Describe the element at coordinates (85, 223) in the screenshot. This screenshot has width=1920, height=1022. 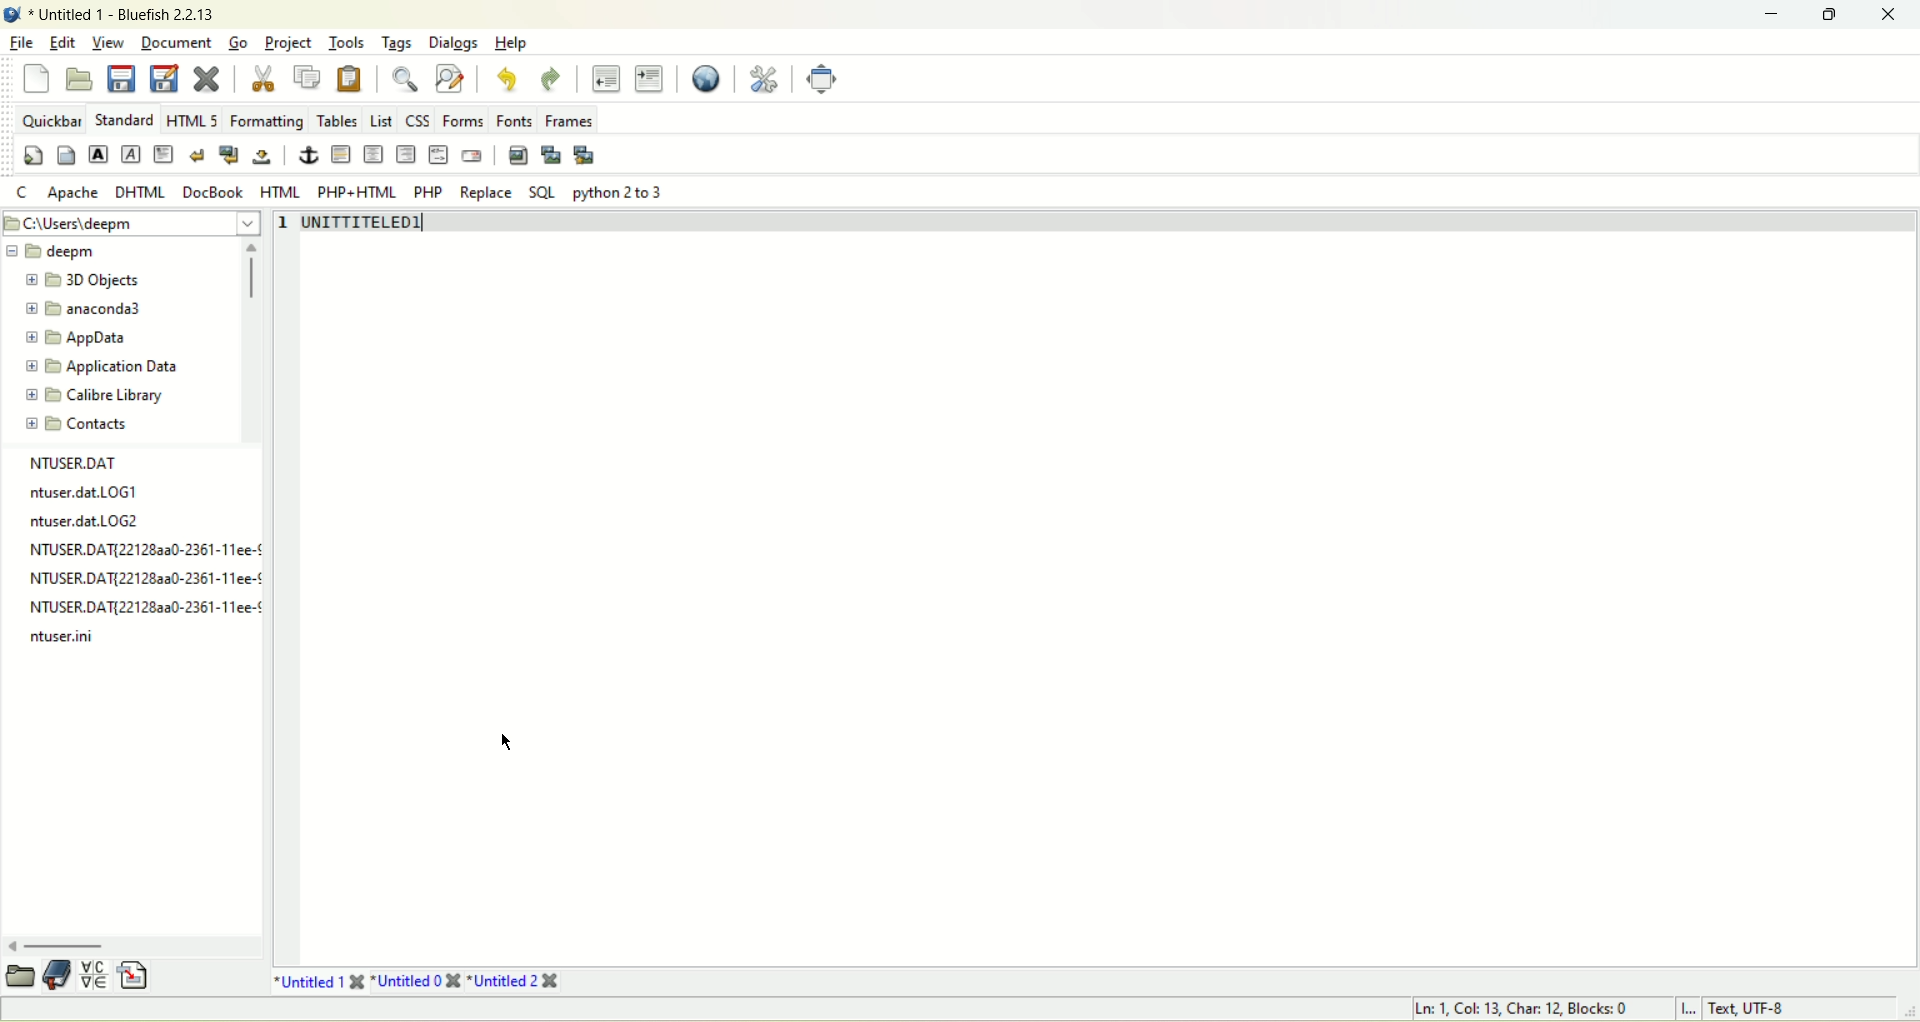
I see `file location` at that location.